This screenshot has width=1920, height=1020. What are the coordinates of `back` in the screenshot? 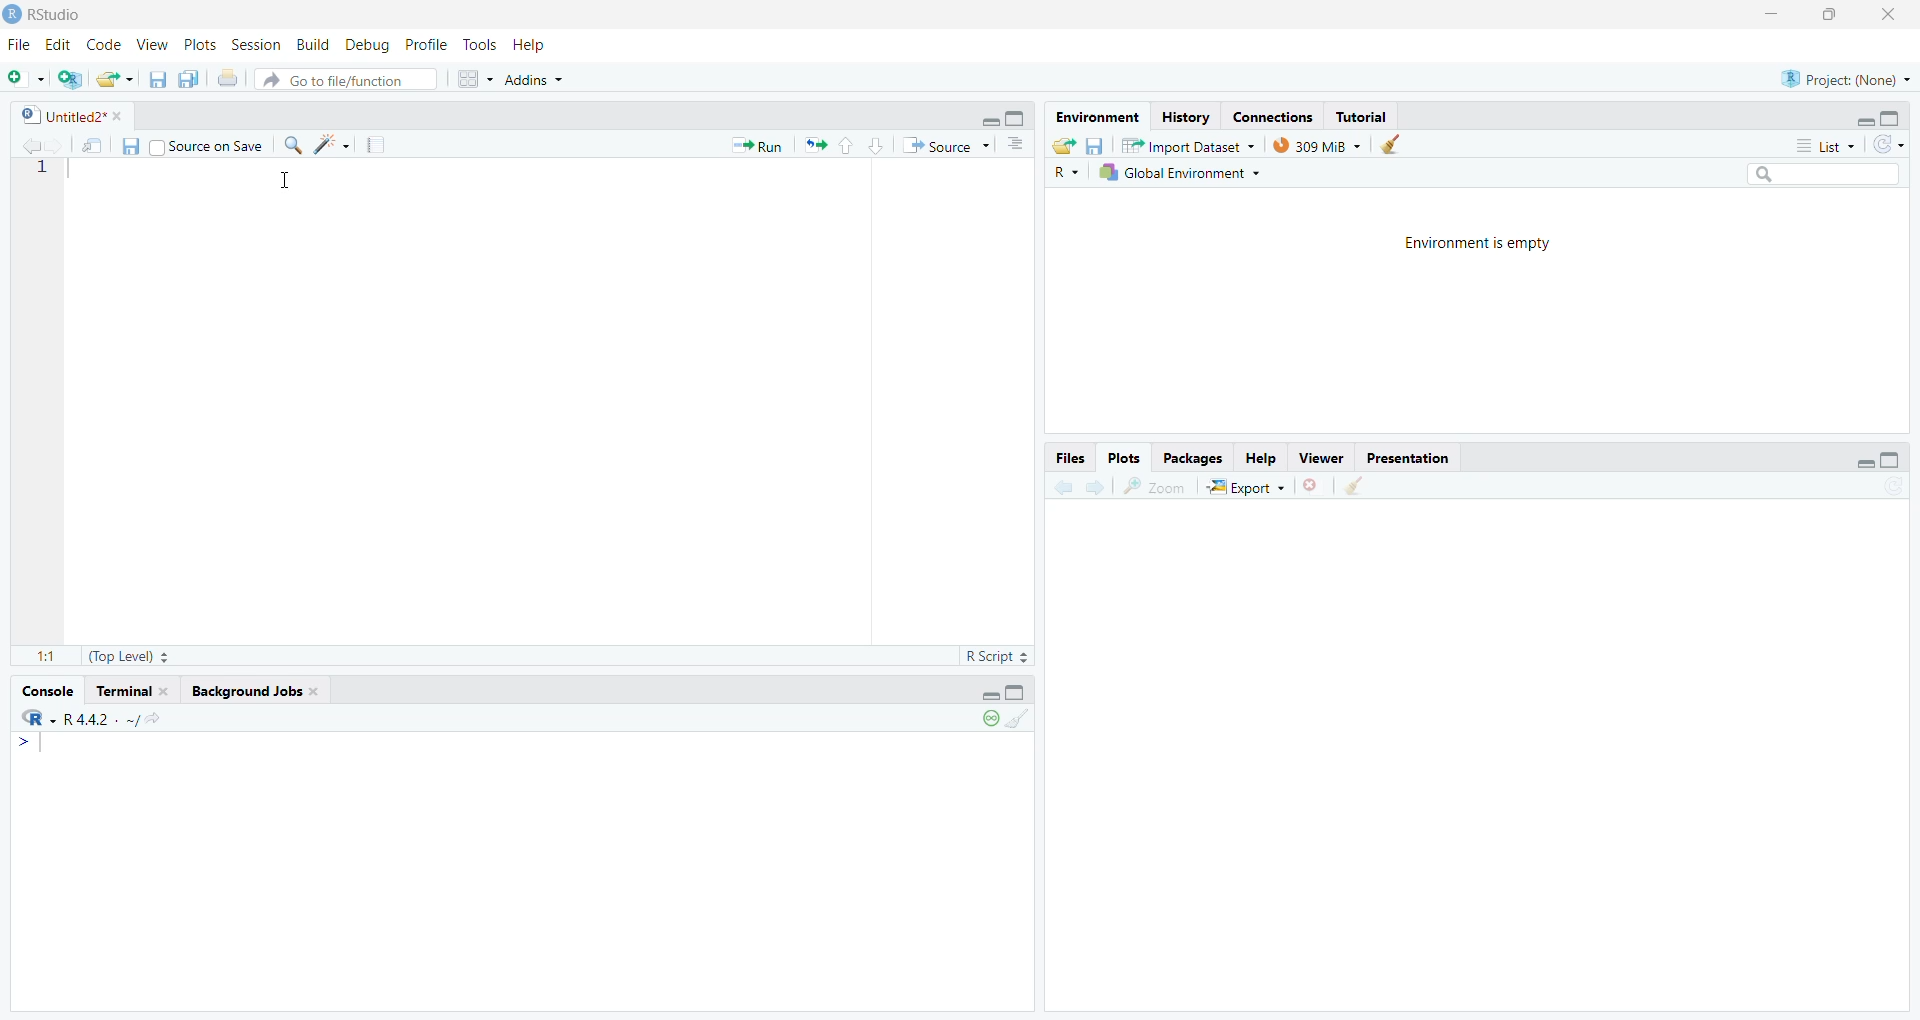 It's located at (33, 145).